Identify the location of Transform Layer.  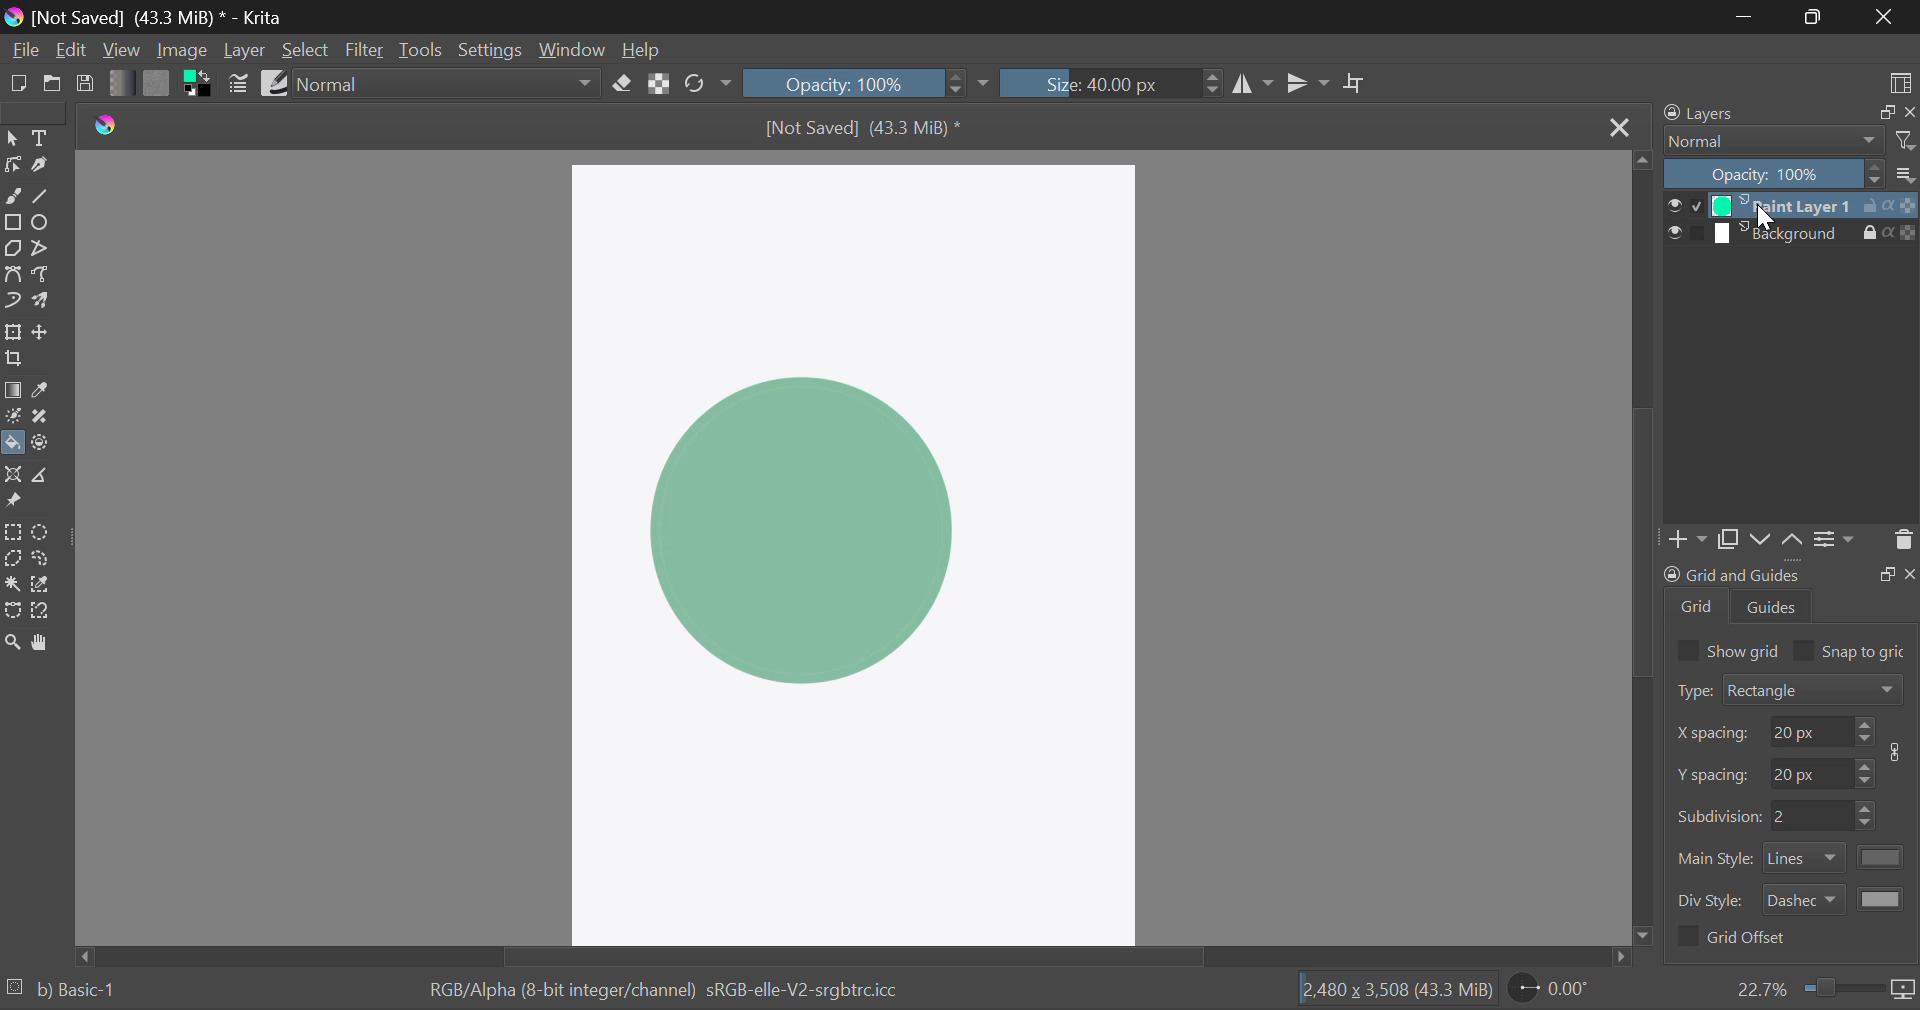
(12, 332).